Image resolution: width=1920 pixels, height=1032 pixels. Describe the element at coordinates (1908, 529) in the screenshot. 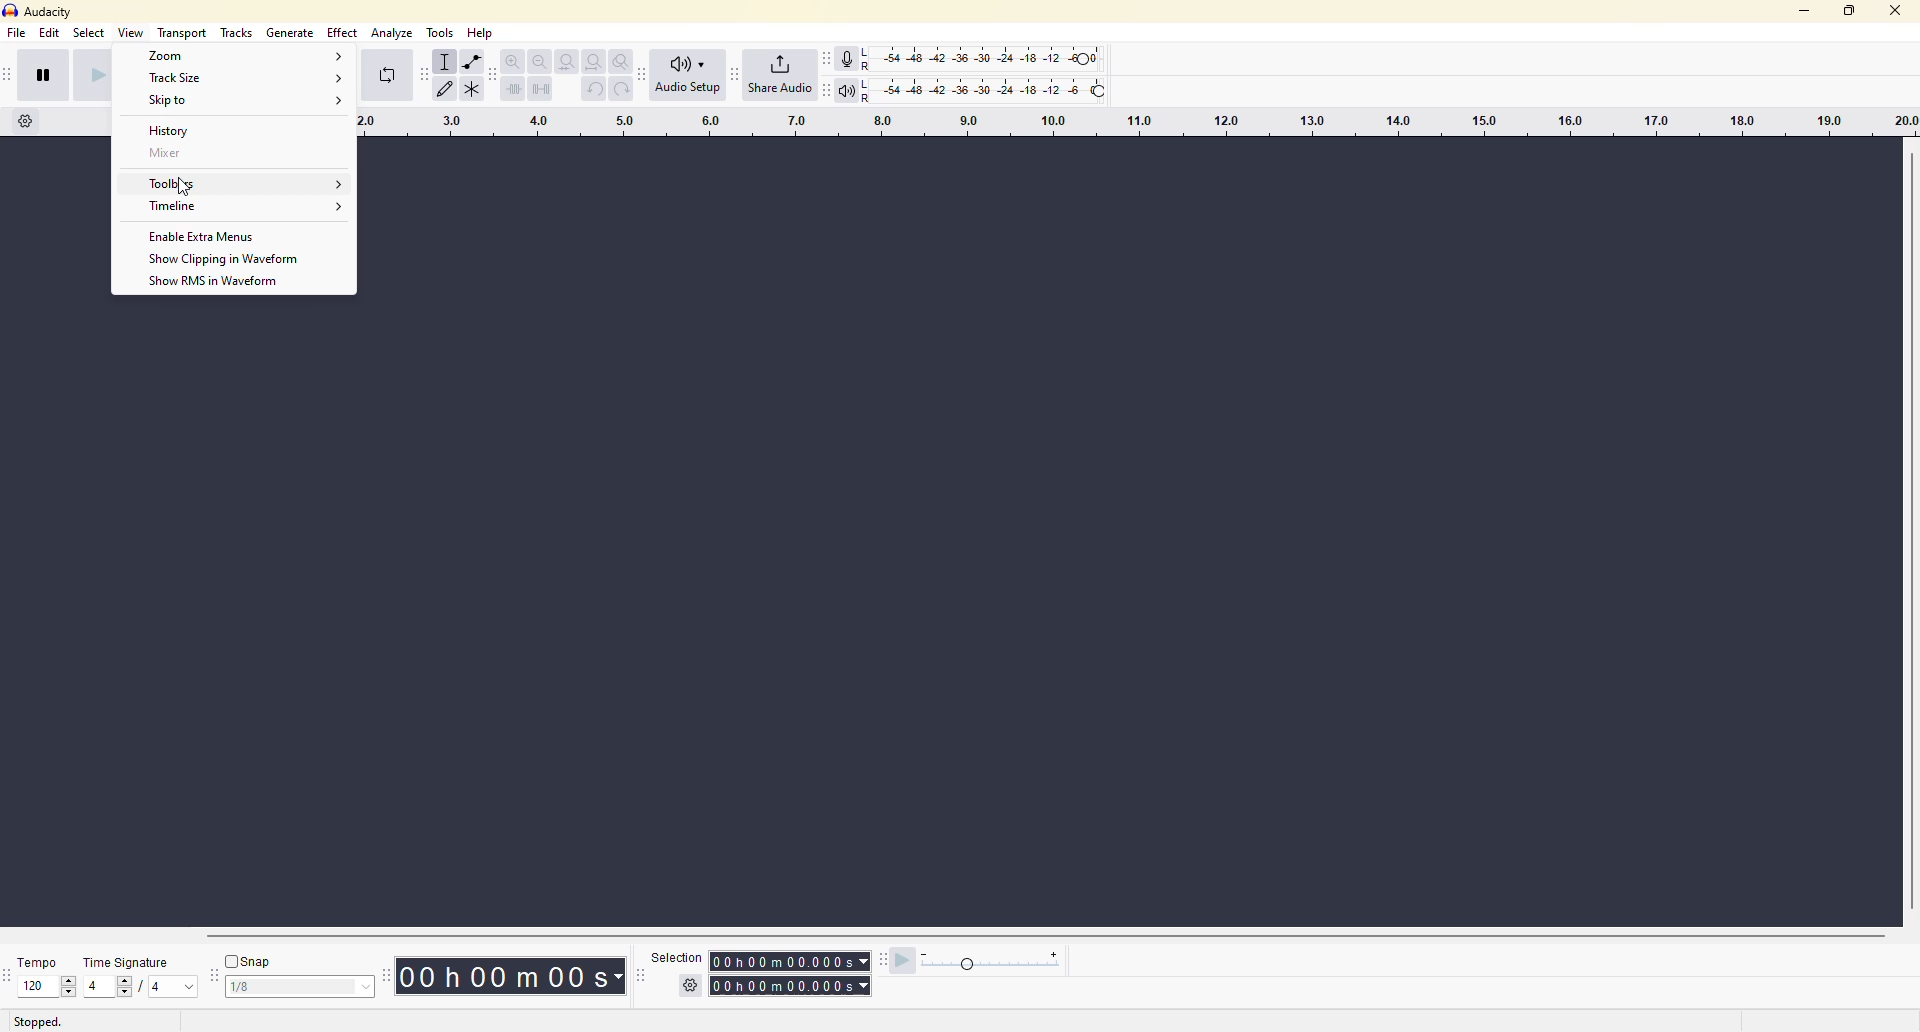

I see `Vertical Scrollbar` at that location.